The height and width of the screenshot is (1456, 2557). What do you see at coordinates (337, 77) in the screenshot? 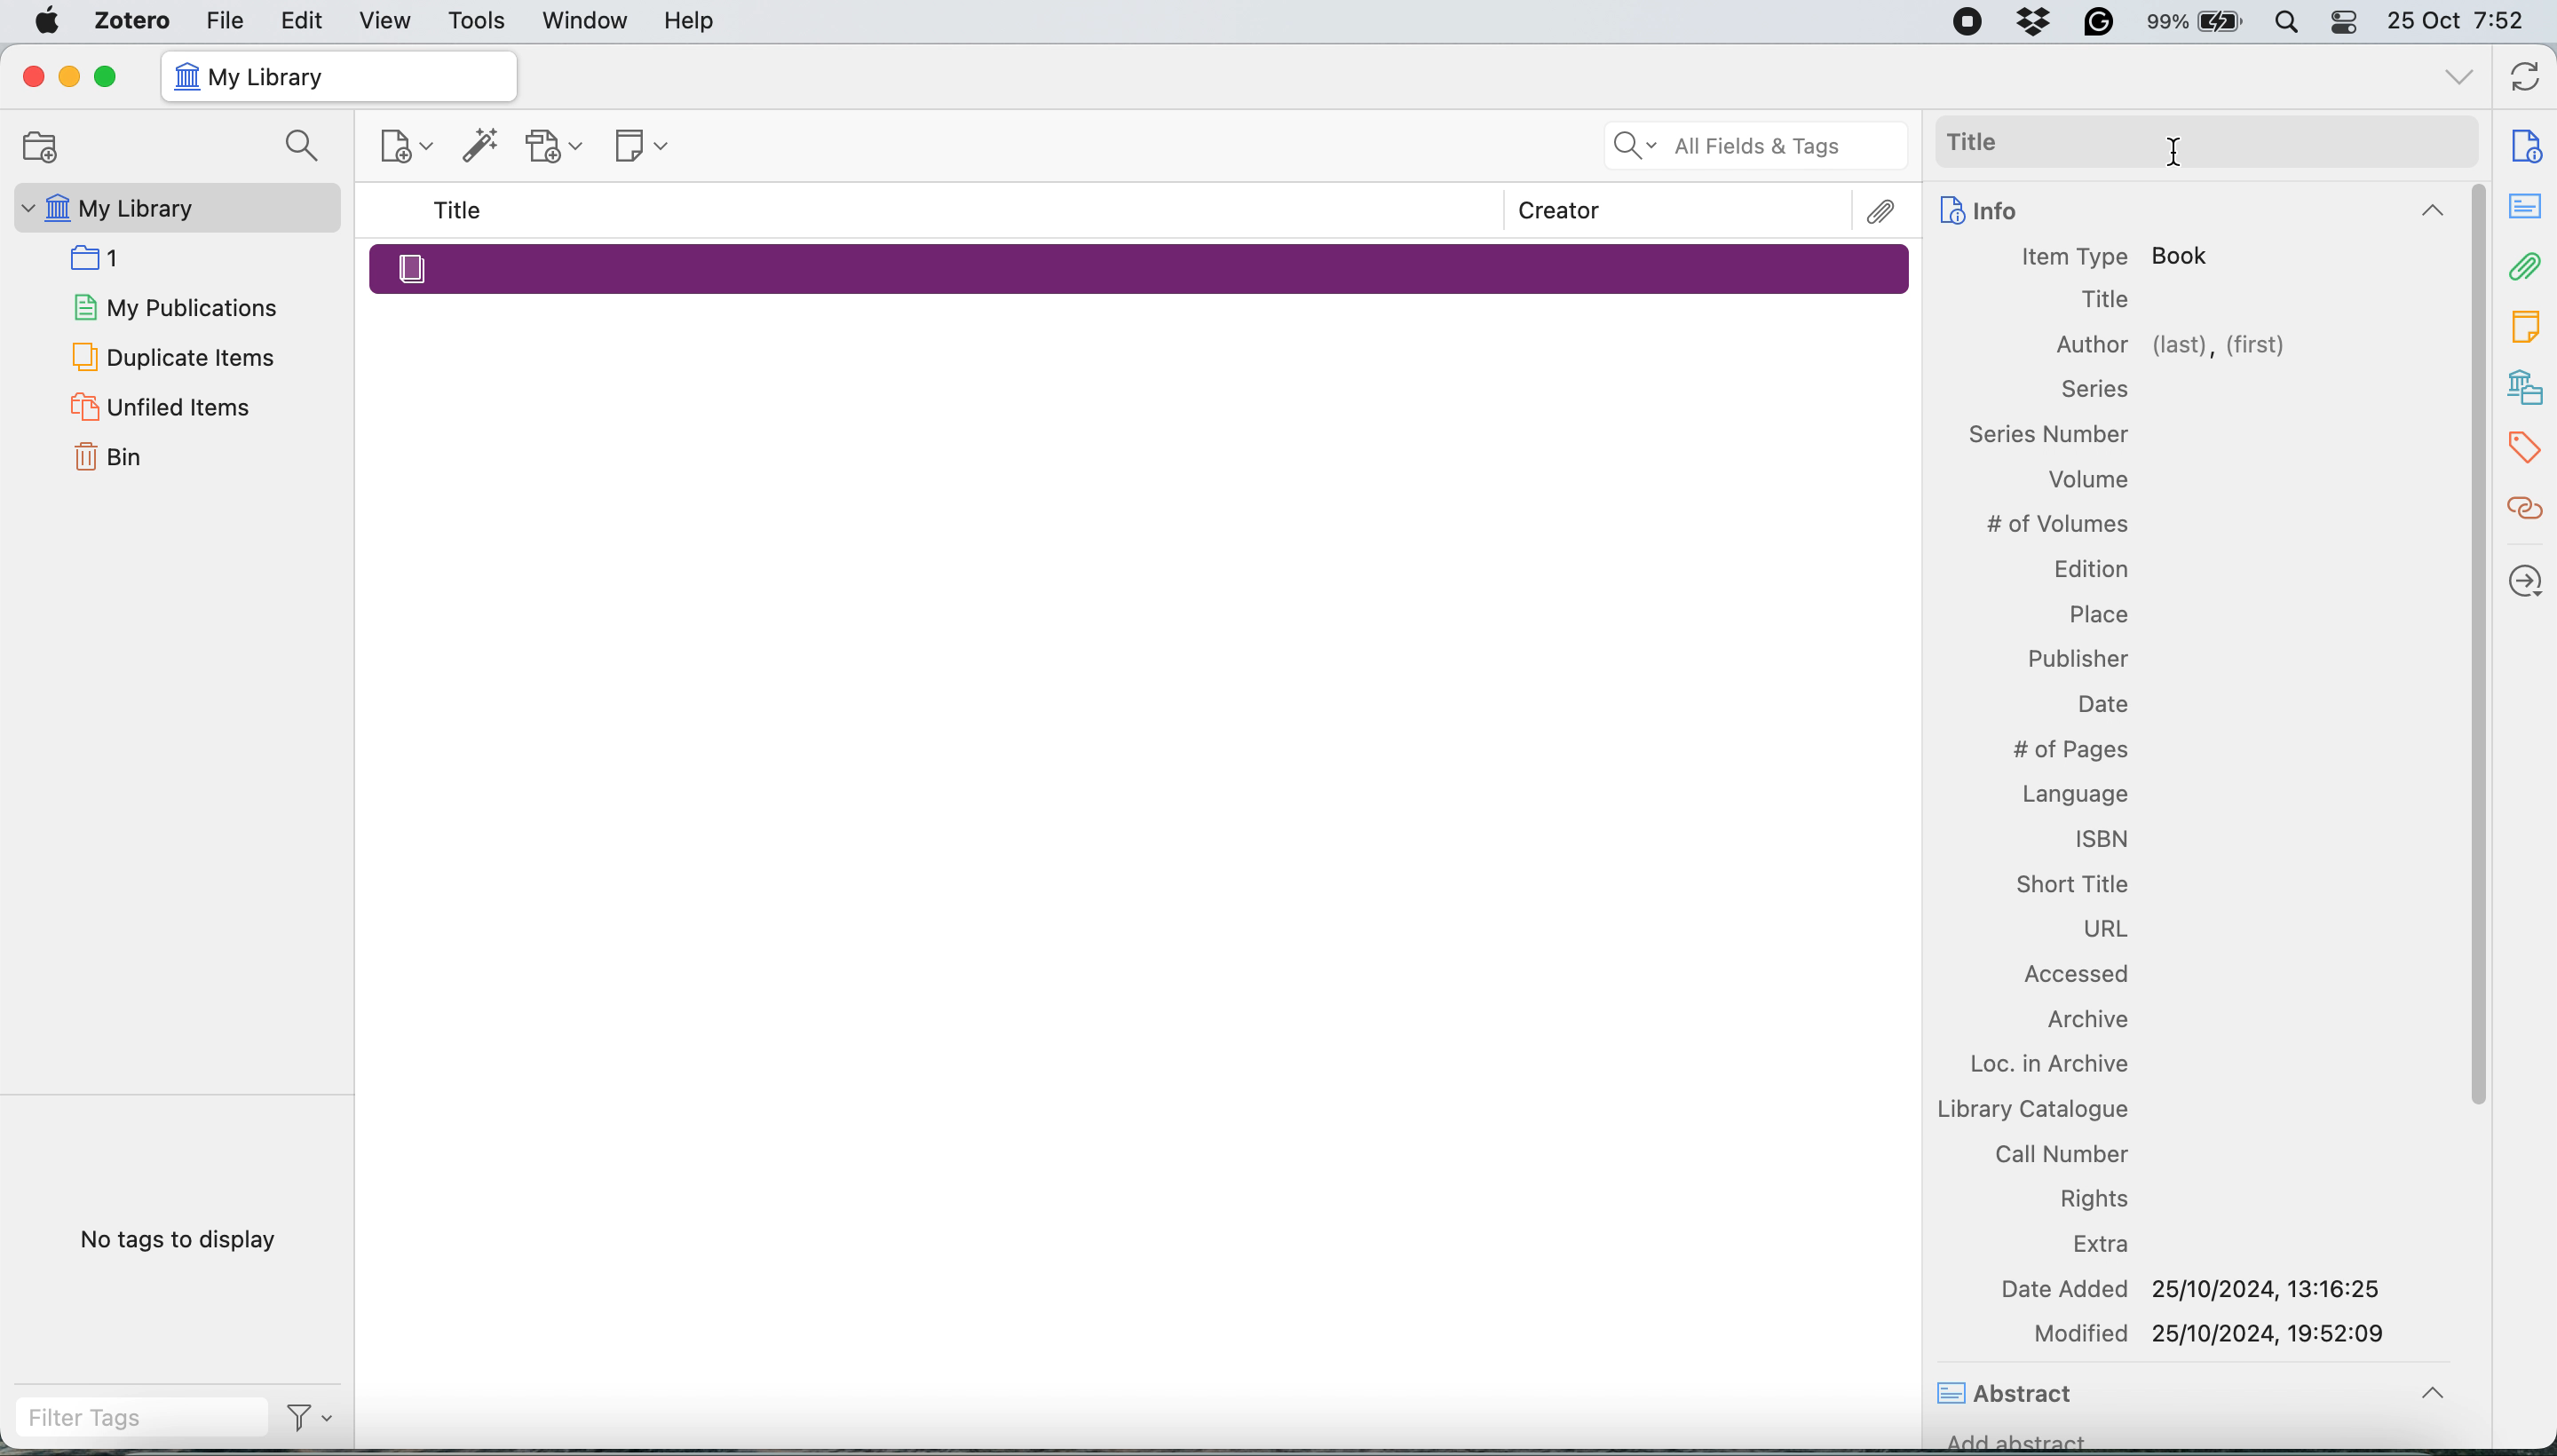
I see `My Library` at bounding box center [337, 77].